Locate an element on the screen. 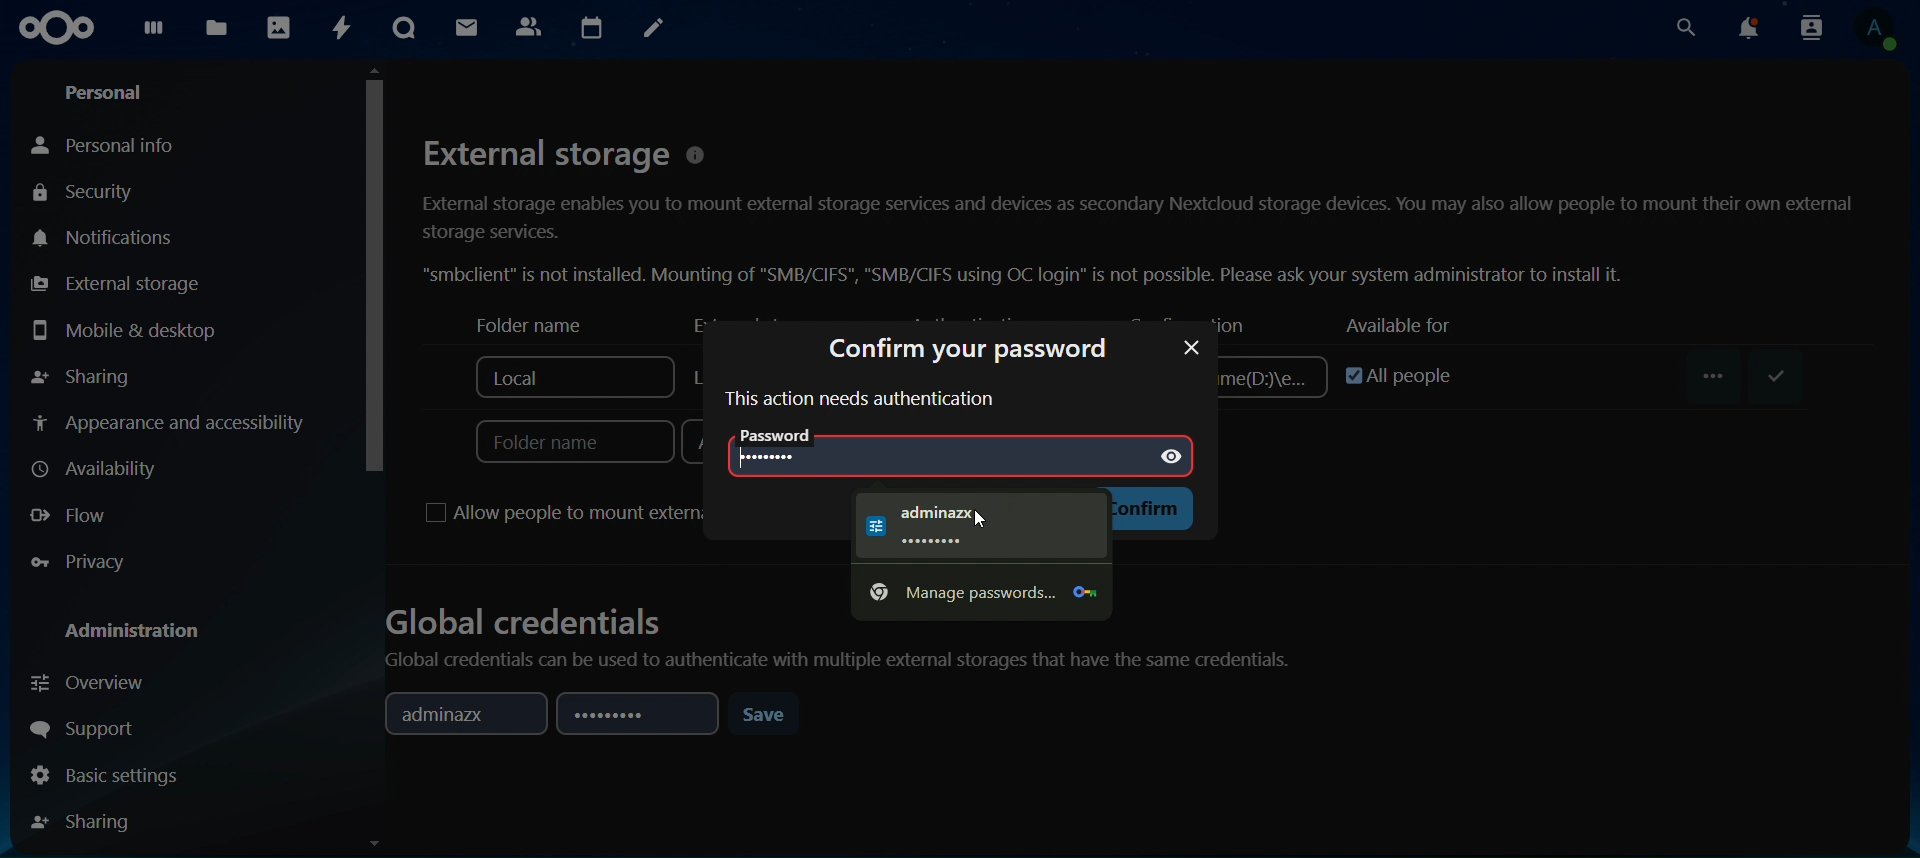 This screenshot has height=858, width=1920. external storage is located at coordinates (114, 284).